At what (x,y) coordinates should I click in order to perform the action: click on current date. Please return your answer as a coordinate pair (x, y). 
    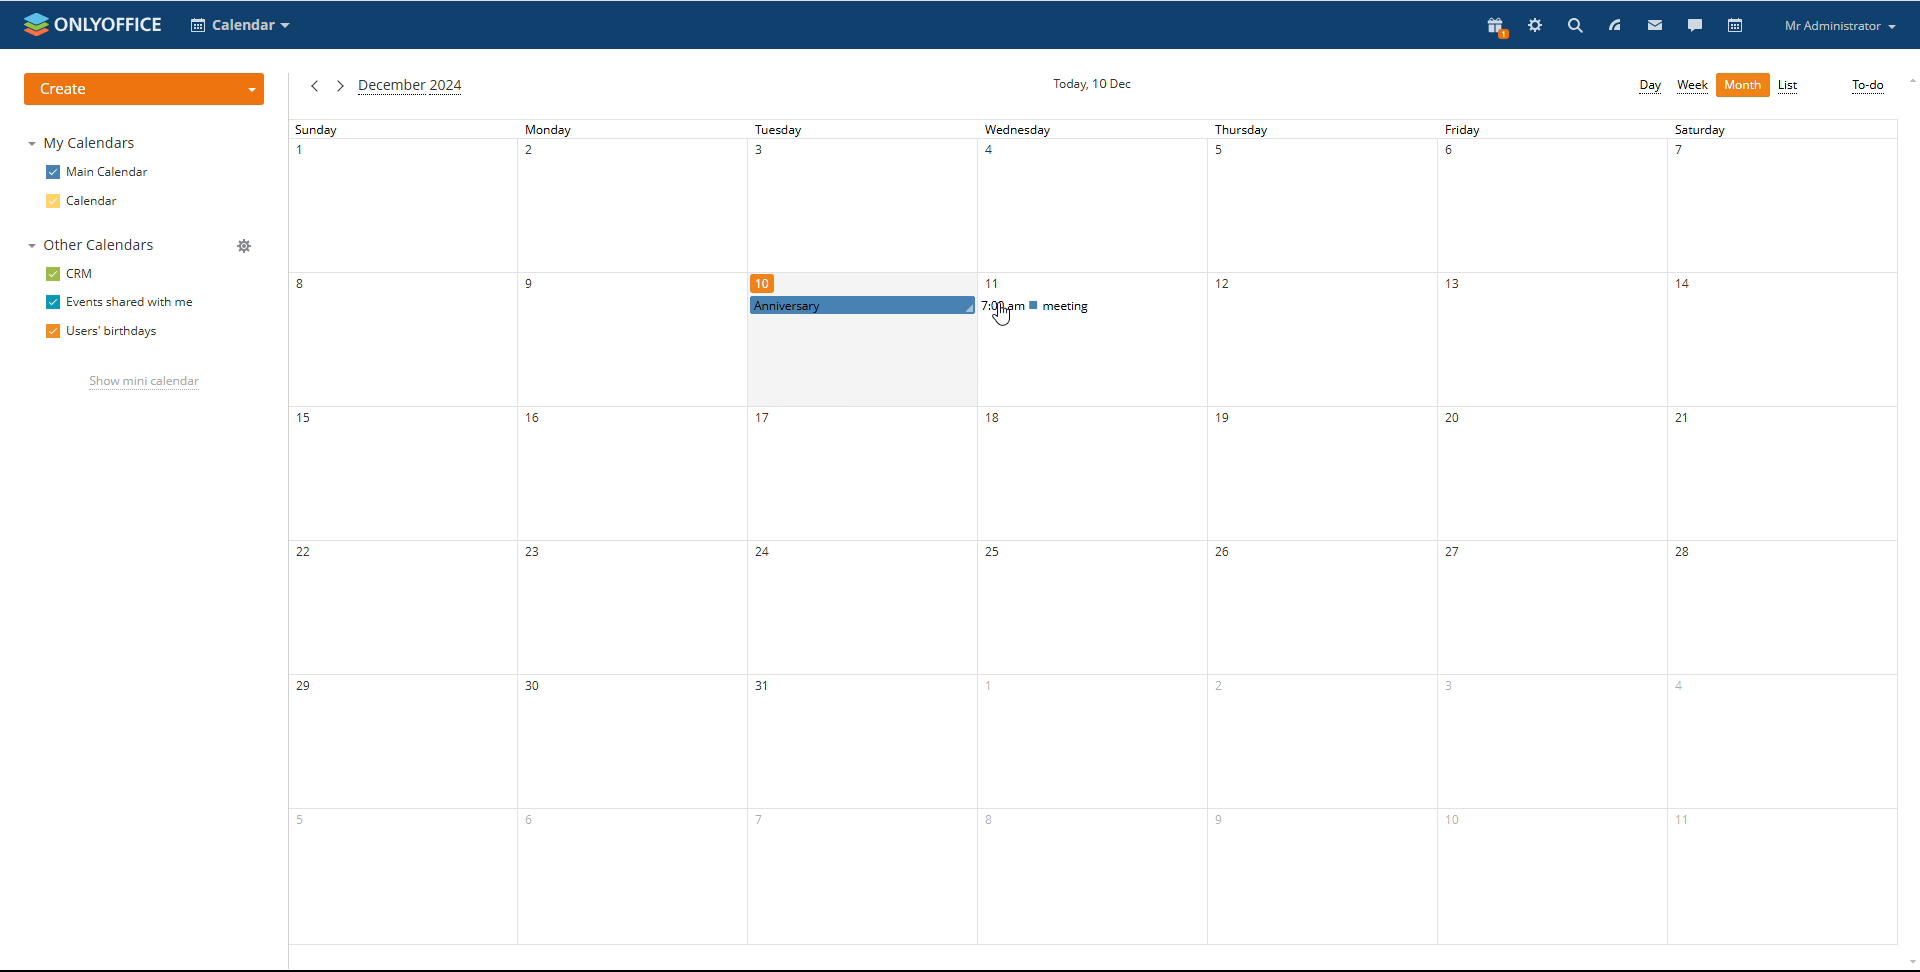
    Looking at the image, I should click on (1094, 83).